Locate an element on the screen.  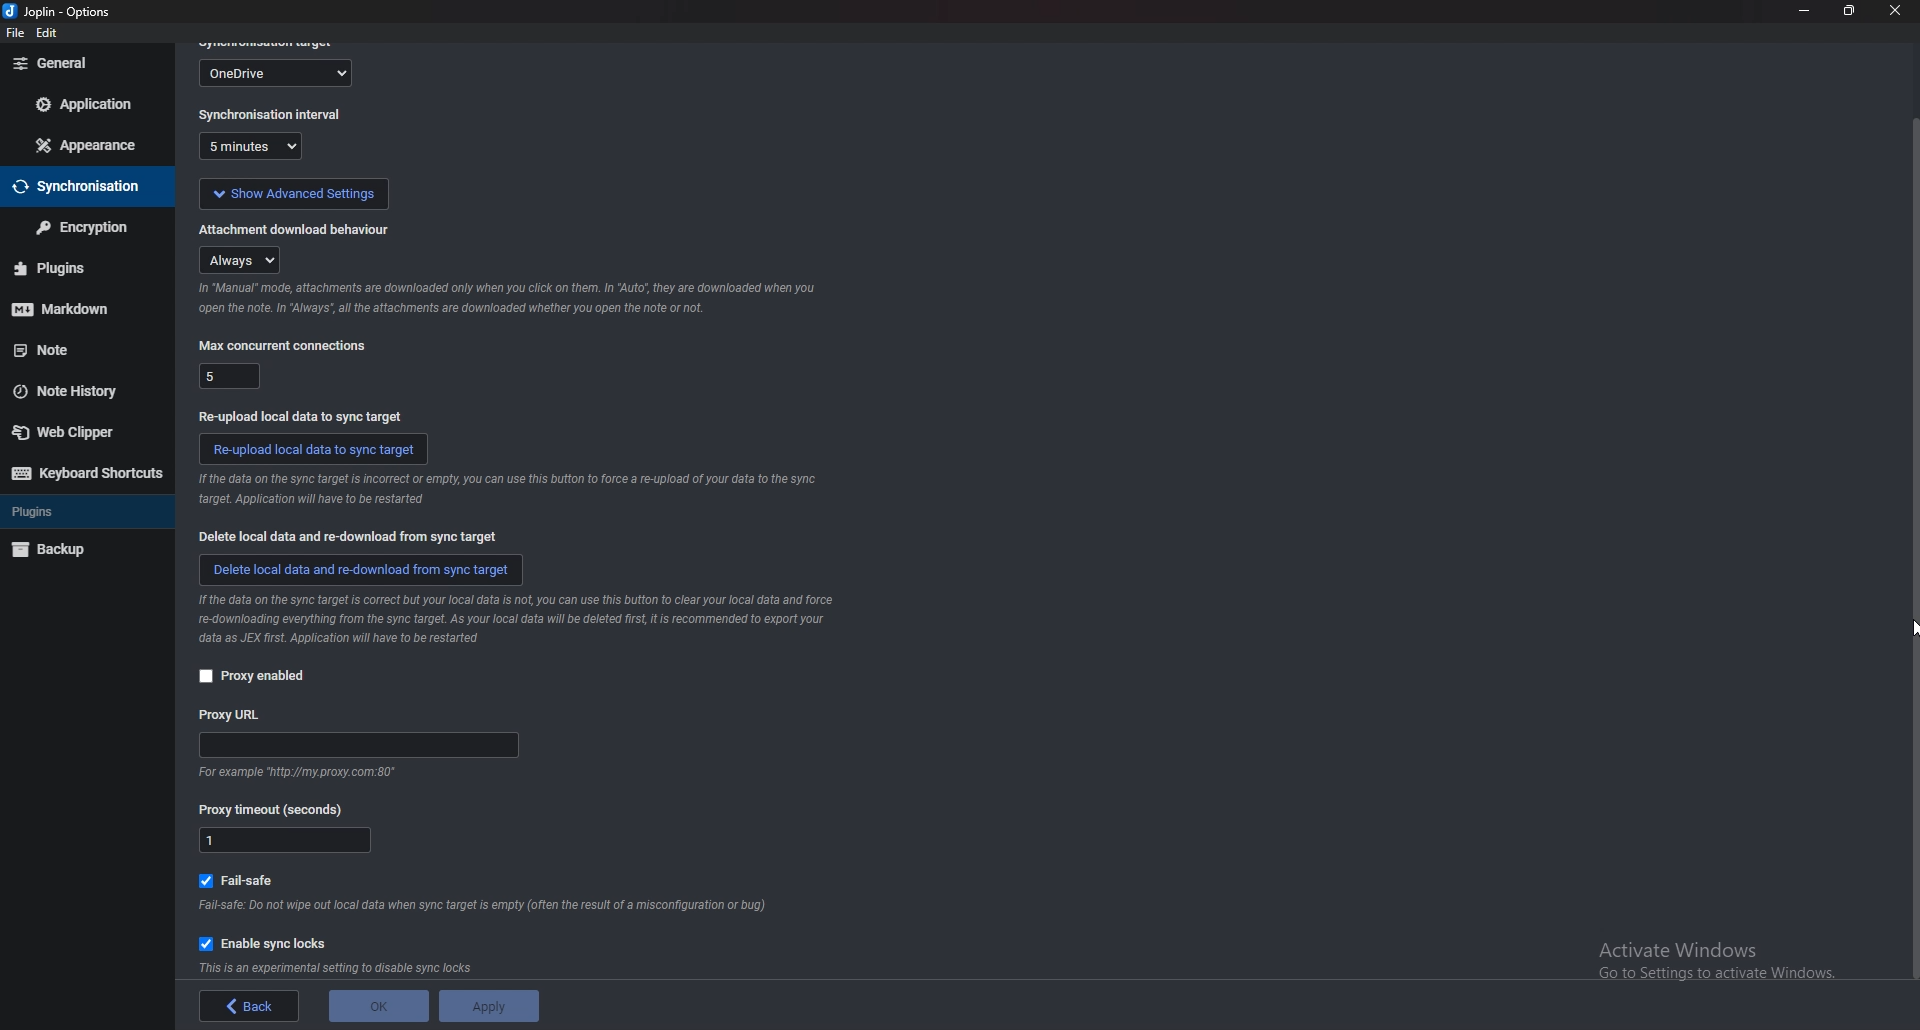
reupload local data is located at coordinates (315, 448).